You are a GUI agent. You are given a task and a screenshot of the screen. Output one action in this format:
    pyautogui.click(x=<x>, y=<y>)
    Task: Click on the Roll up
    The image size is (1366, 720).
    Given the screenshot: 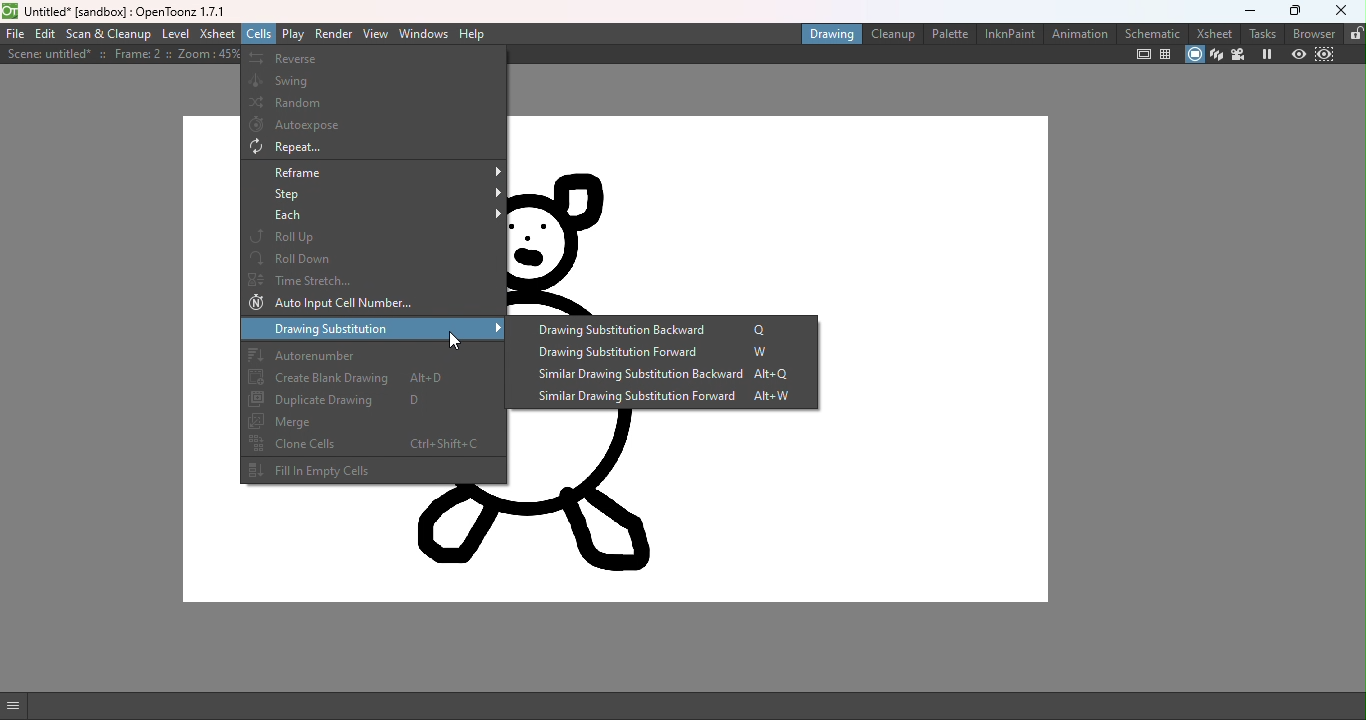 What is the action you would take?
    pyautogui.click(x=375, y=237)
    